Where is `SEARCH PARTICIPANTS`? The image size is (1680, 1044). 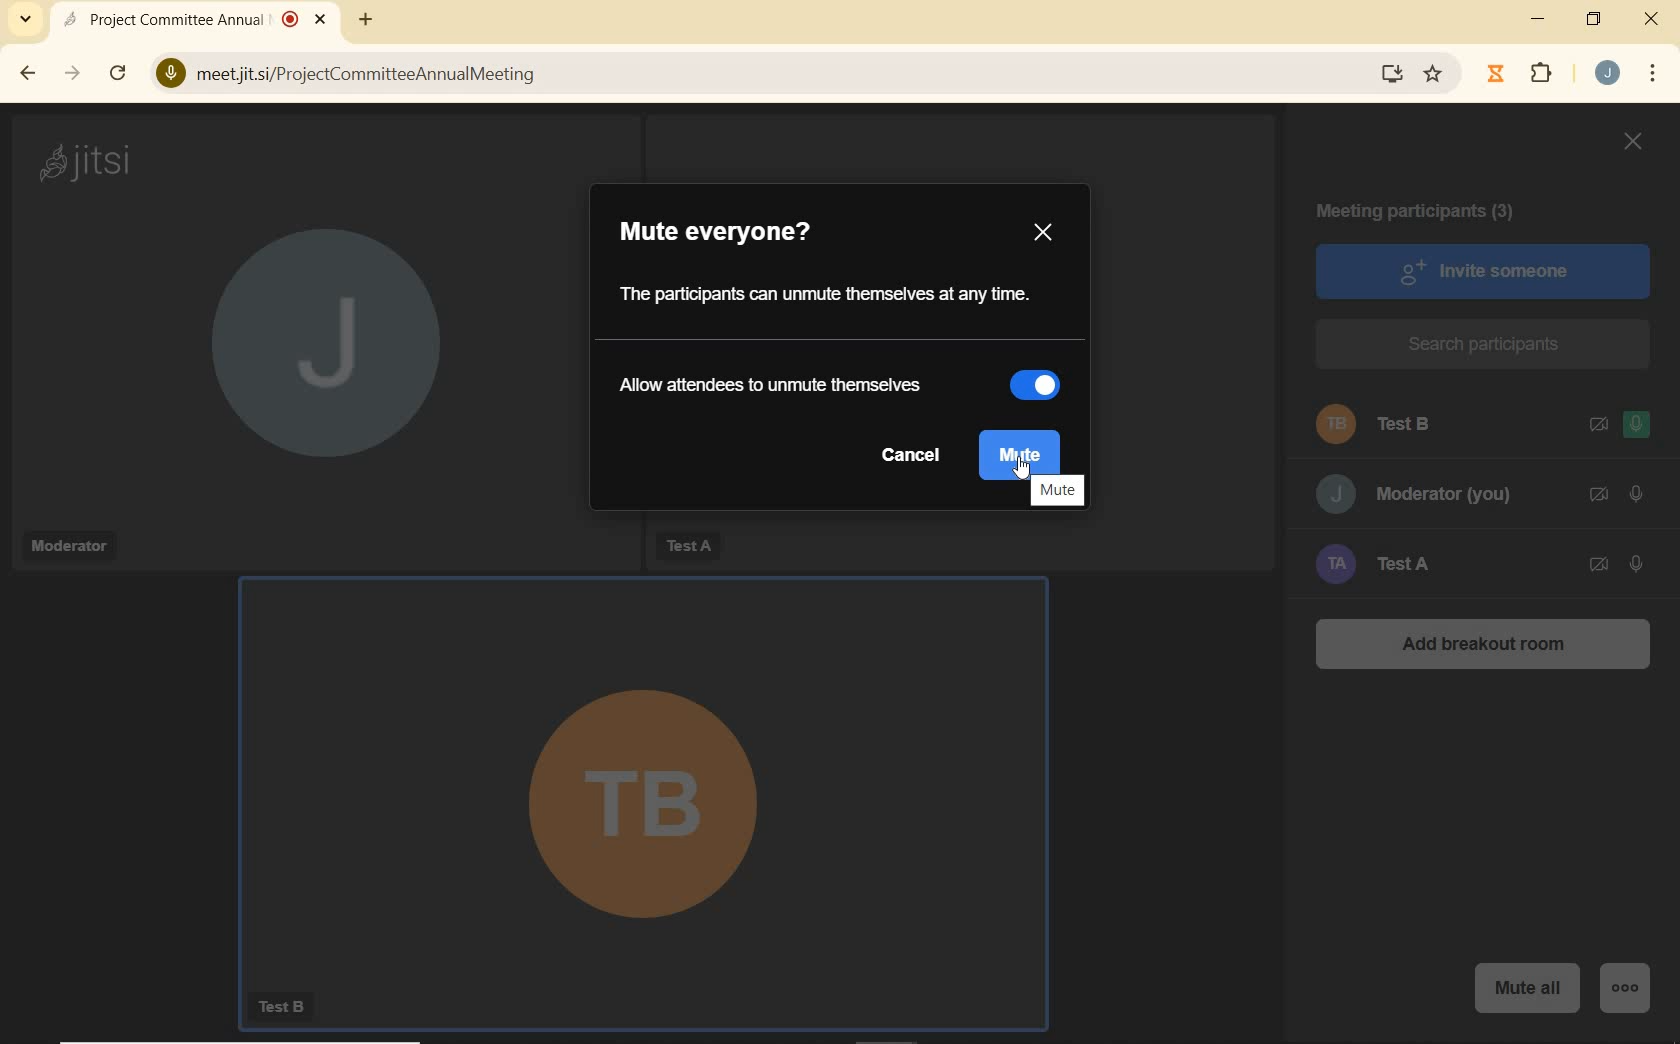 SEARCH PARTICIPANTS is located at coordinates (1484, 345).